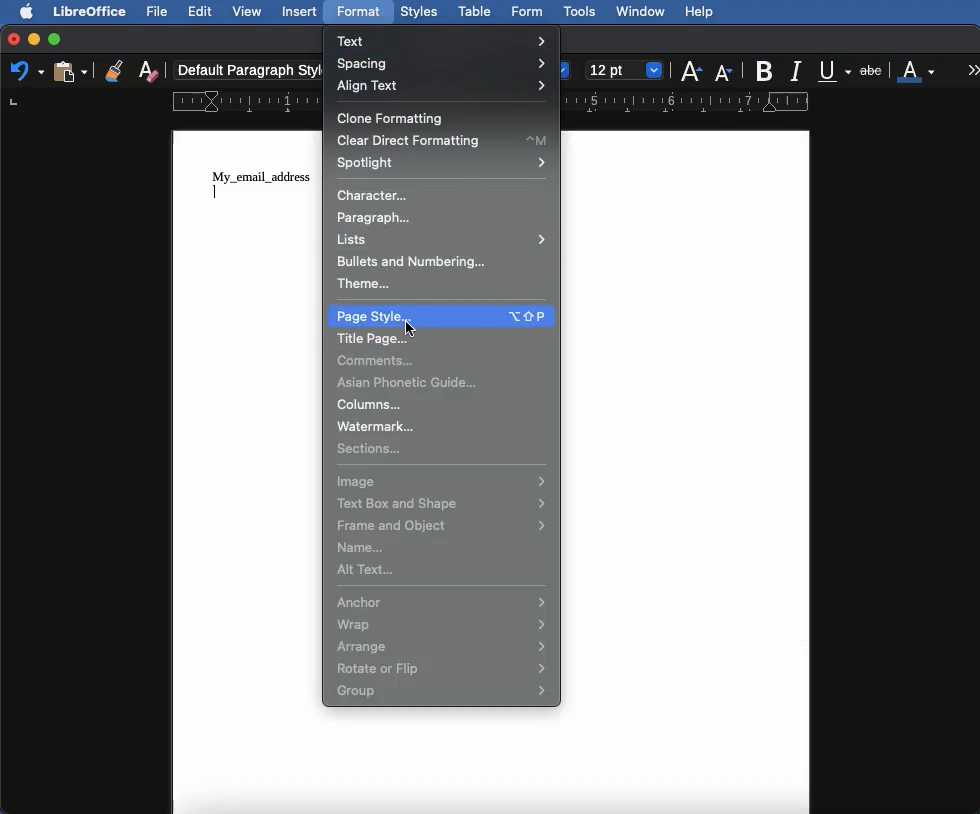 This screenshot has width=980, height=814. I want to click on Bold, so click(766, 71).